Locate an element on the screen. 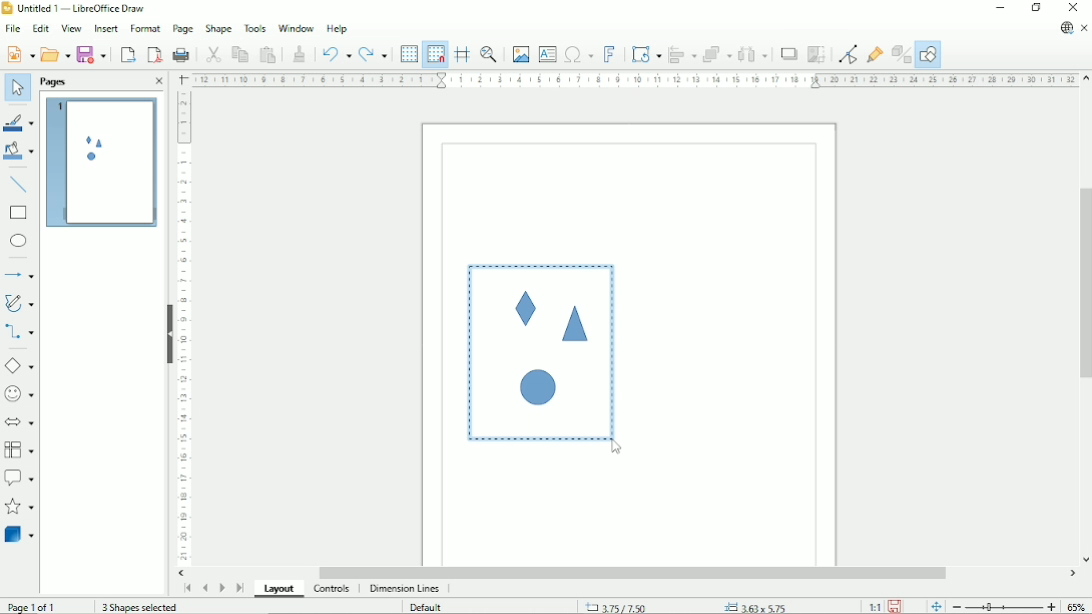 The height and width of the screenshot is (614, 1092). Clone formatting is located at coordinates (300, 53).